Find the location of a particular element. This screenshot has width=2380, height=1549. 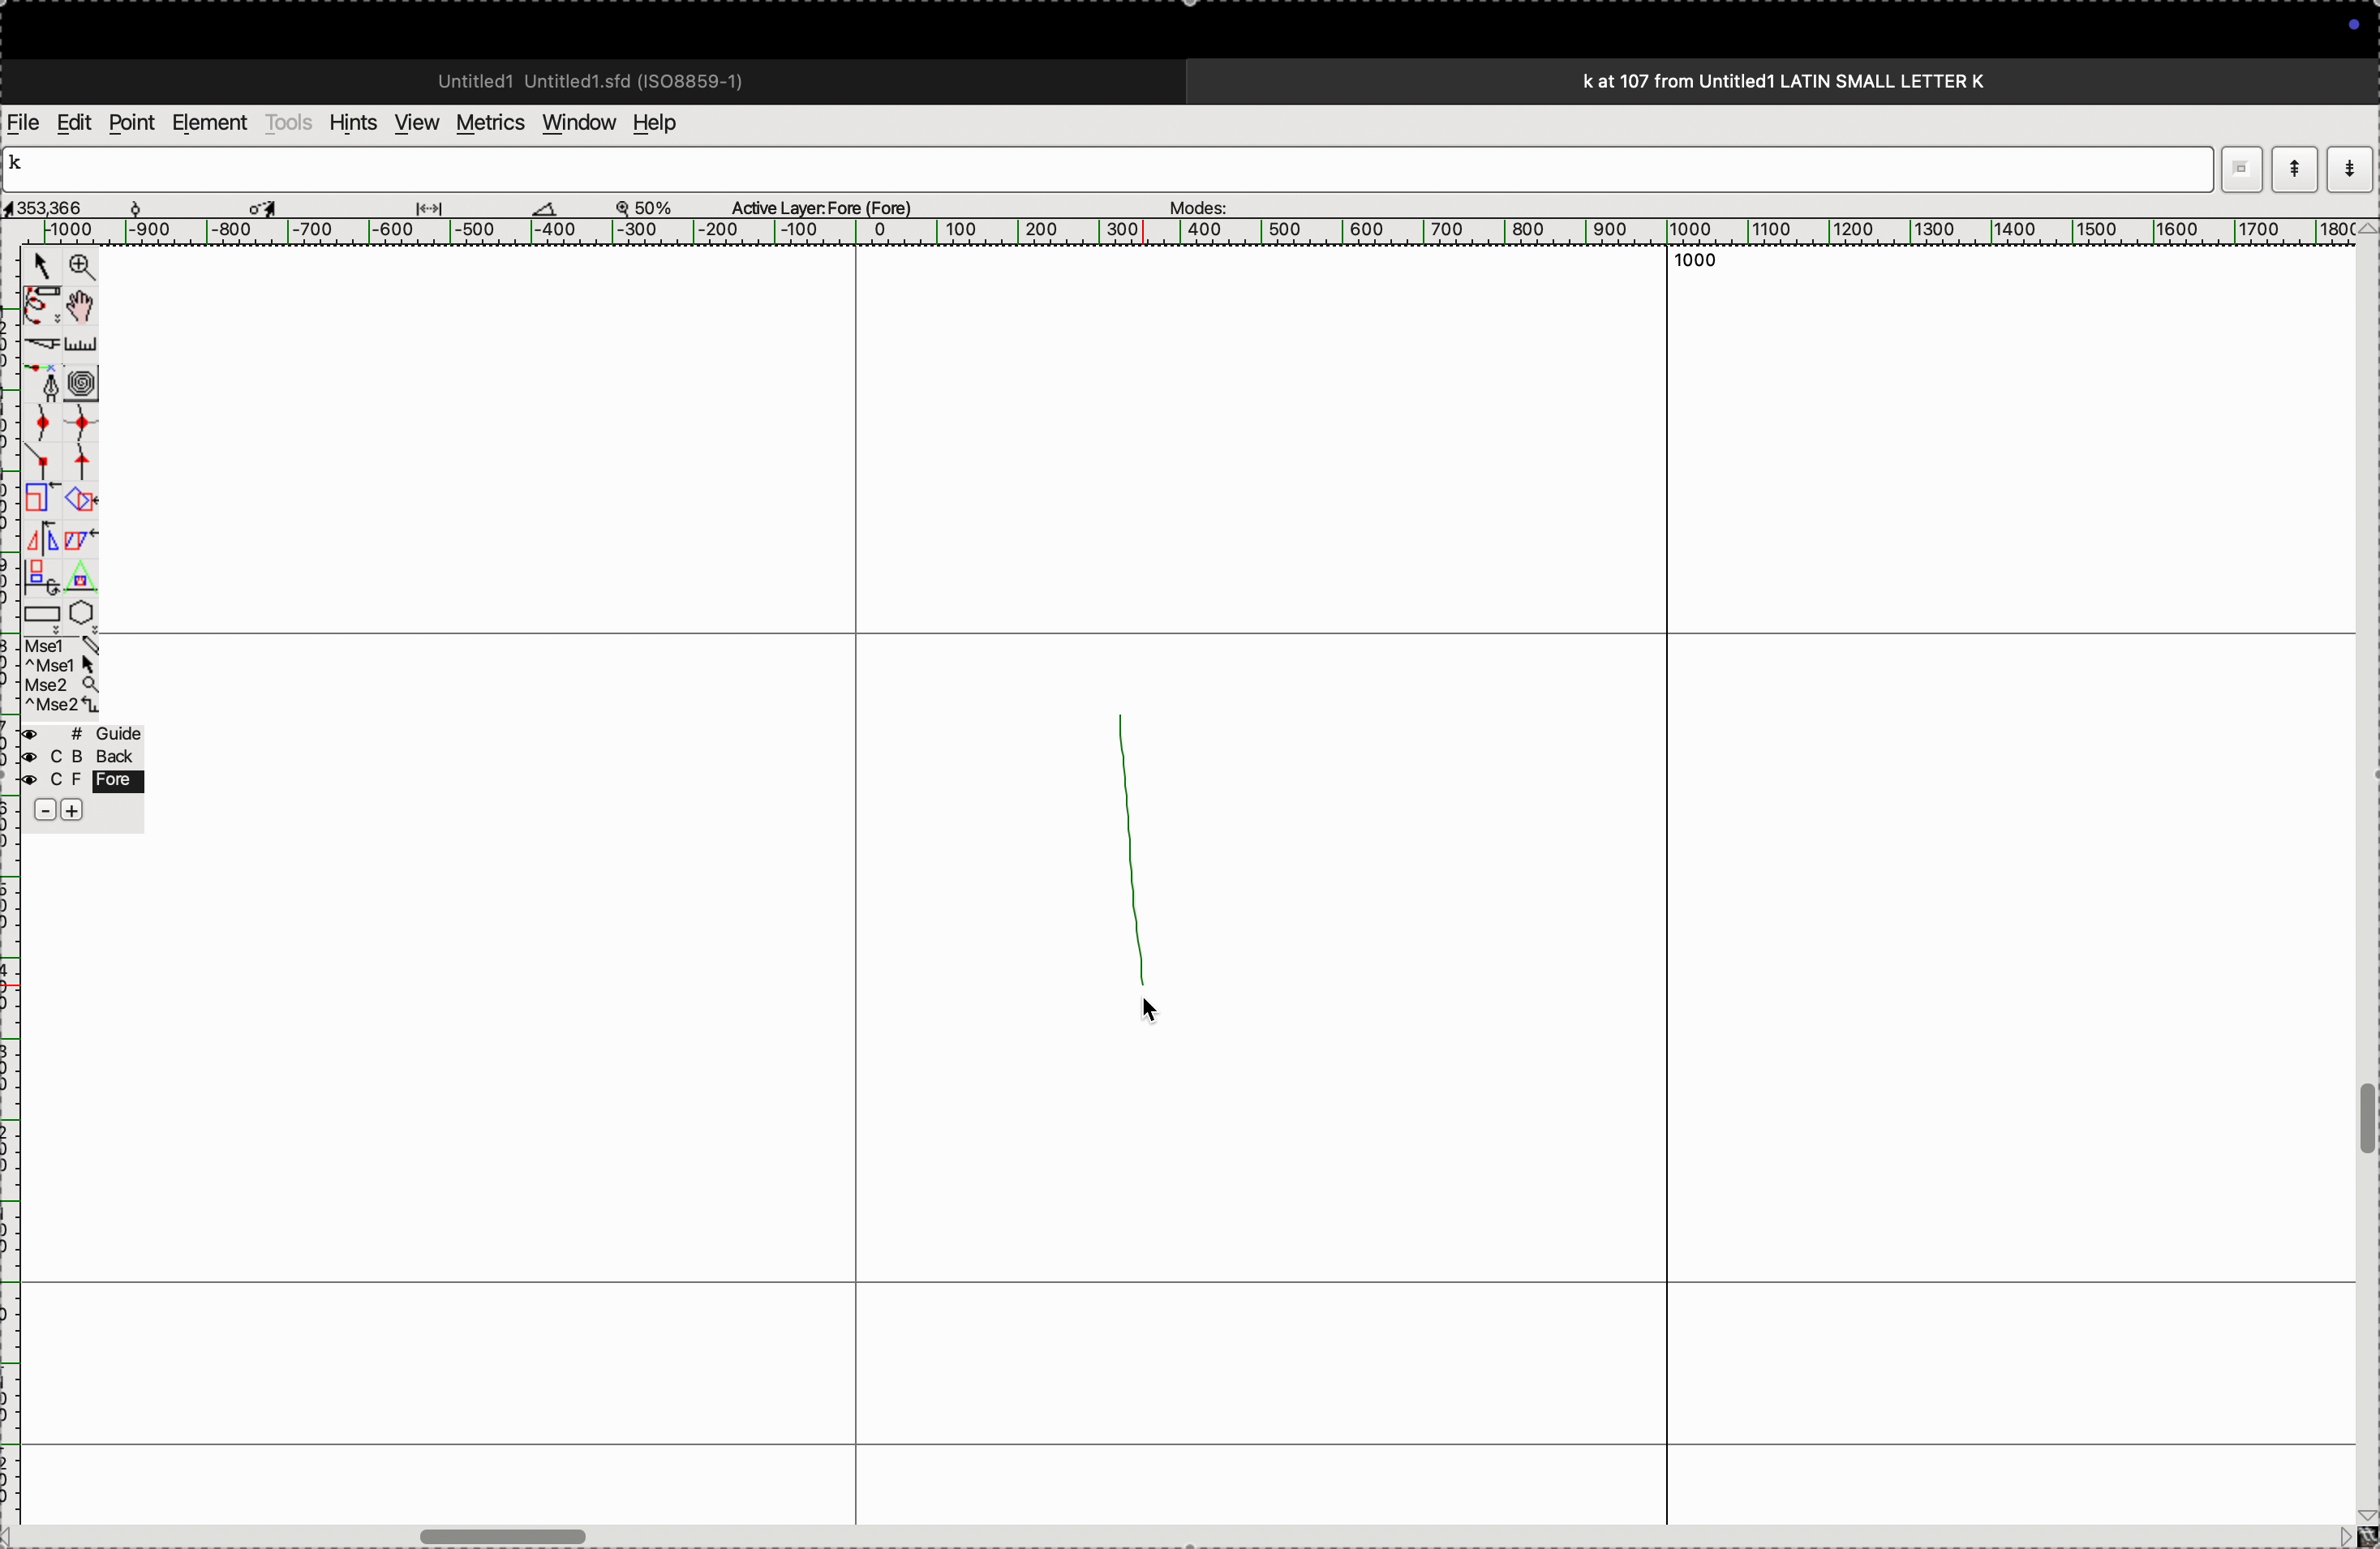

active kayer is located at coordinates (834, 206).